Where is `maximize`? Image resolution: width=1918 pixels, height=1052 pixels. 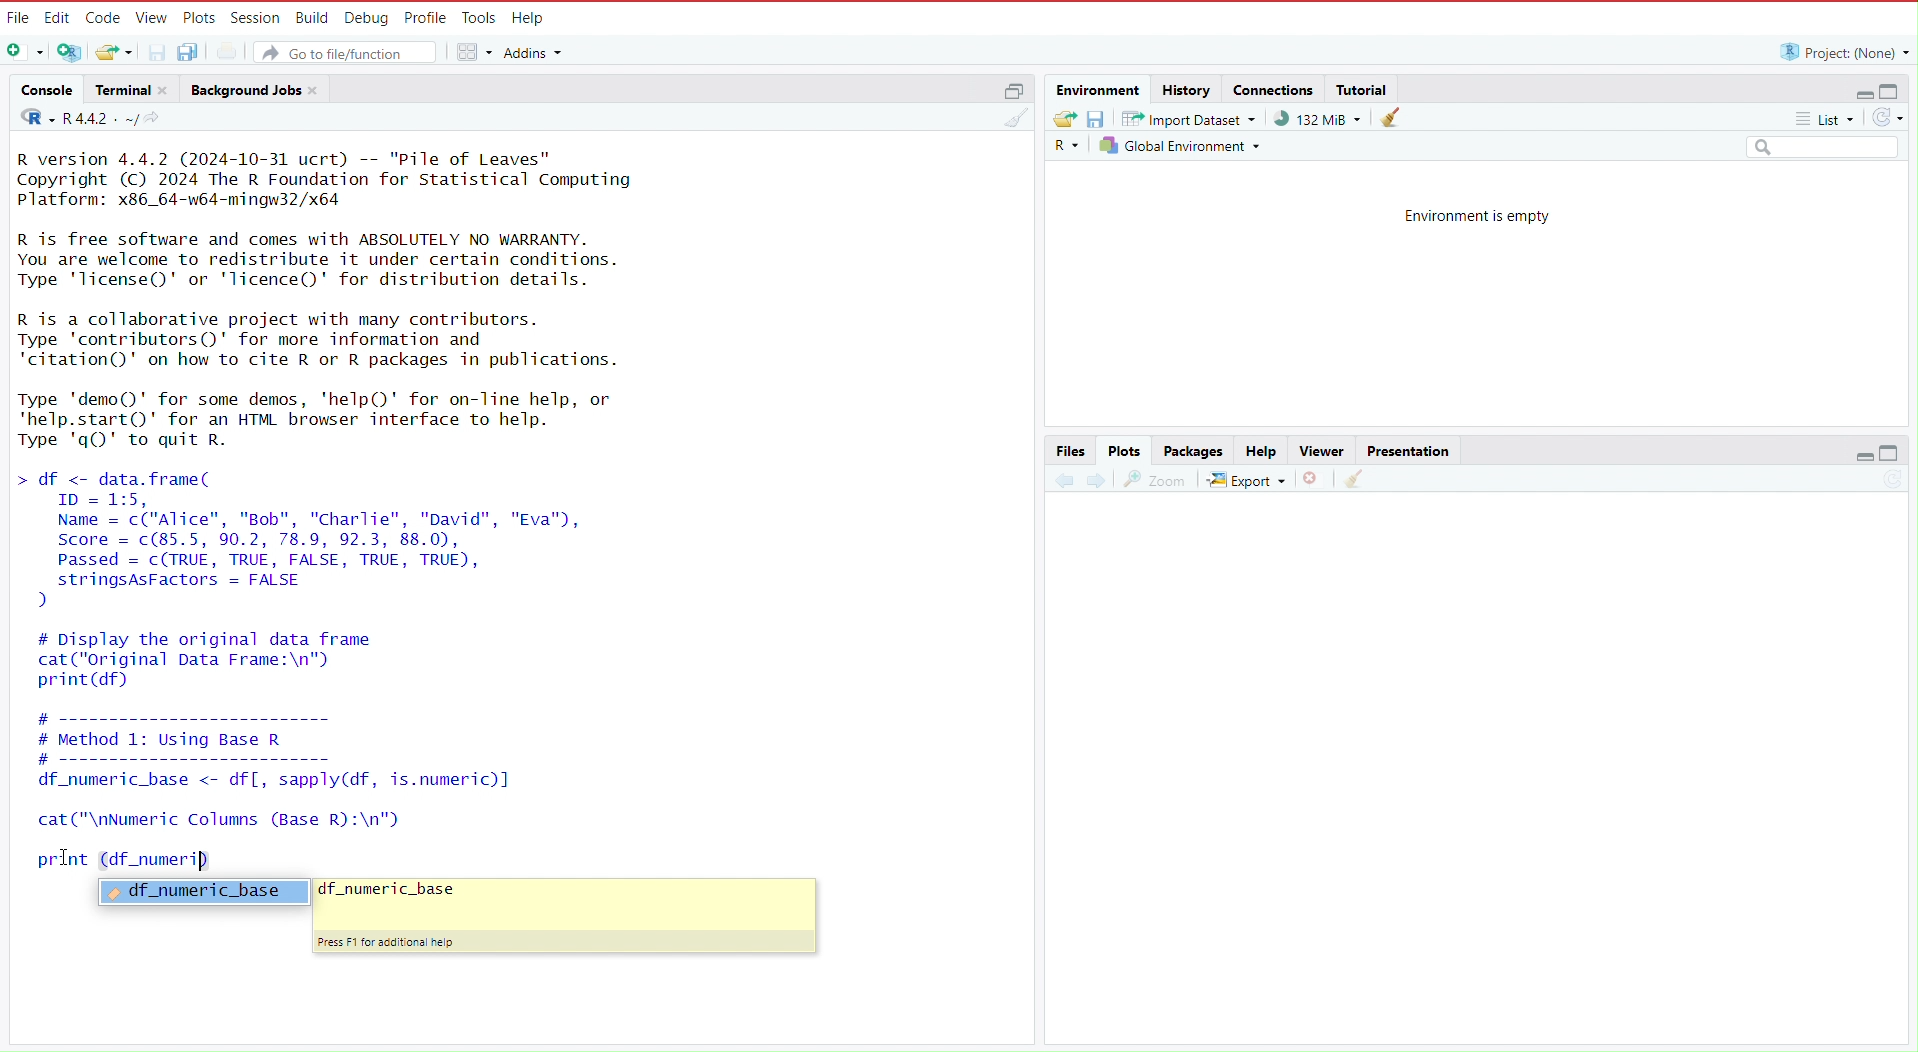 maximize is located at coordinates (1011, 88).